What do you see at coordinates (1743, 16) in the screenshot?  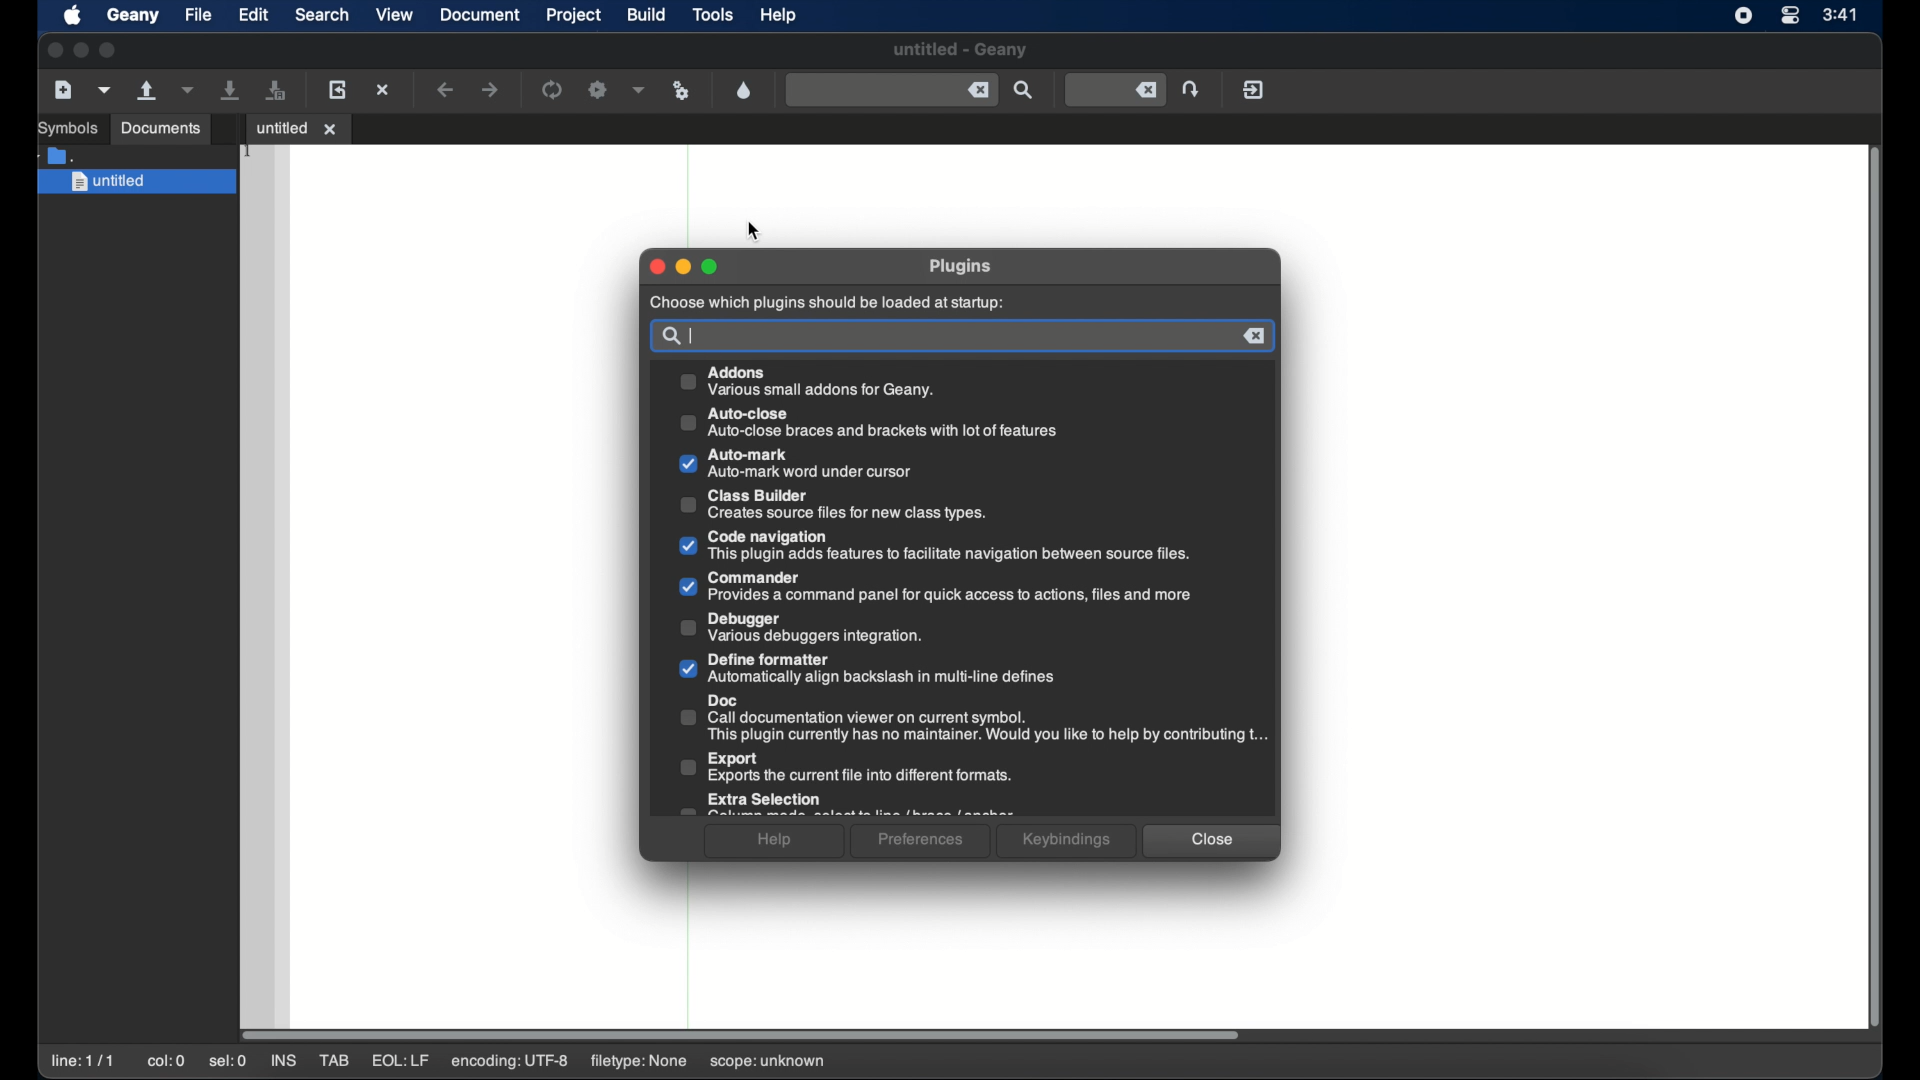 I see `screen recorder icon` at bounding box center [1743, 16].